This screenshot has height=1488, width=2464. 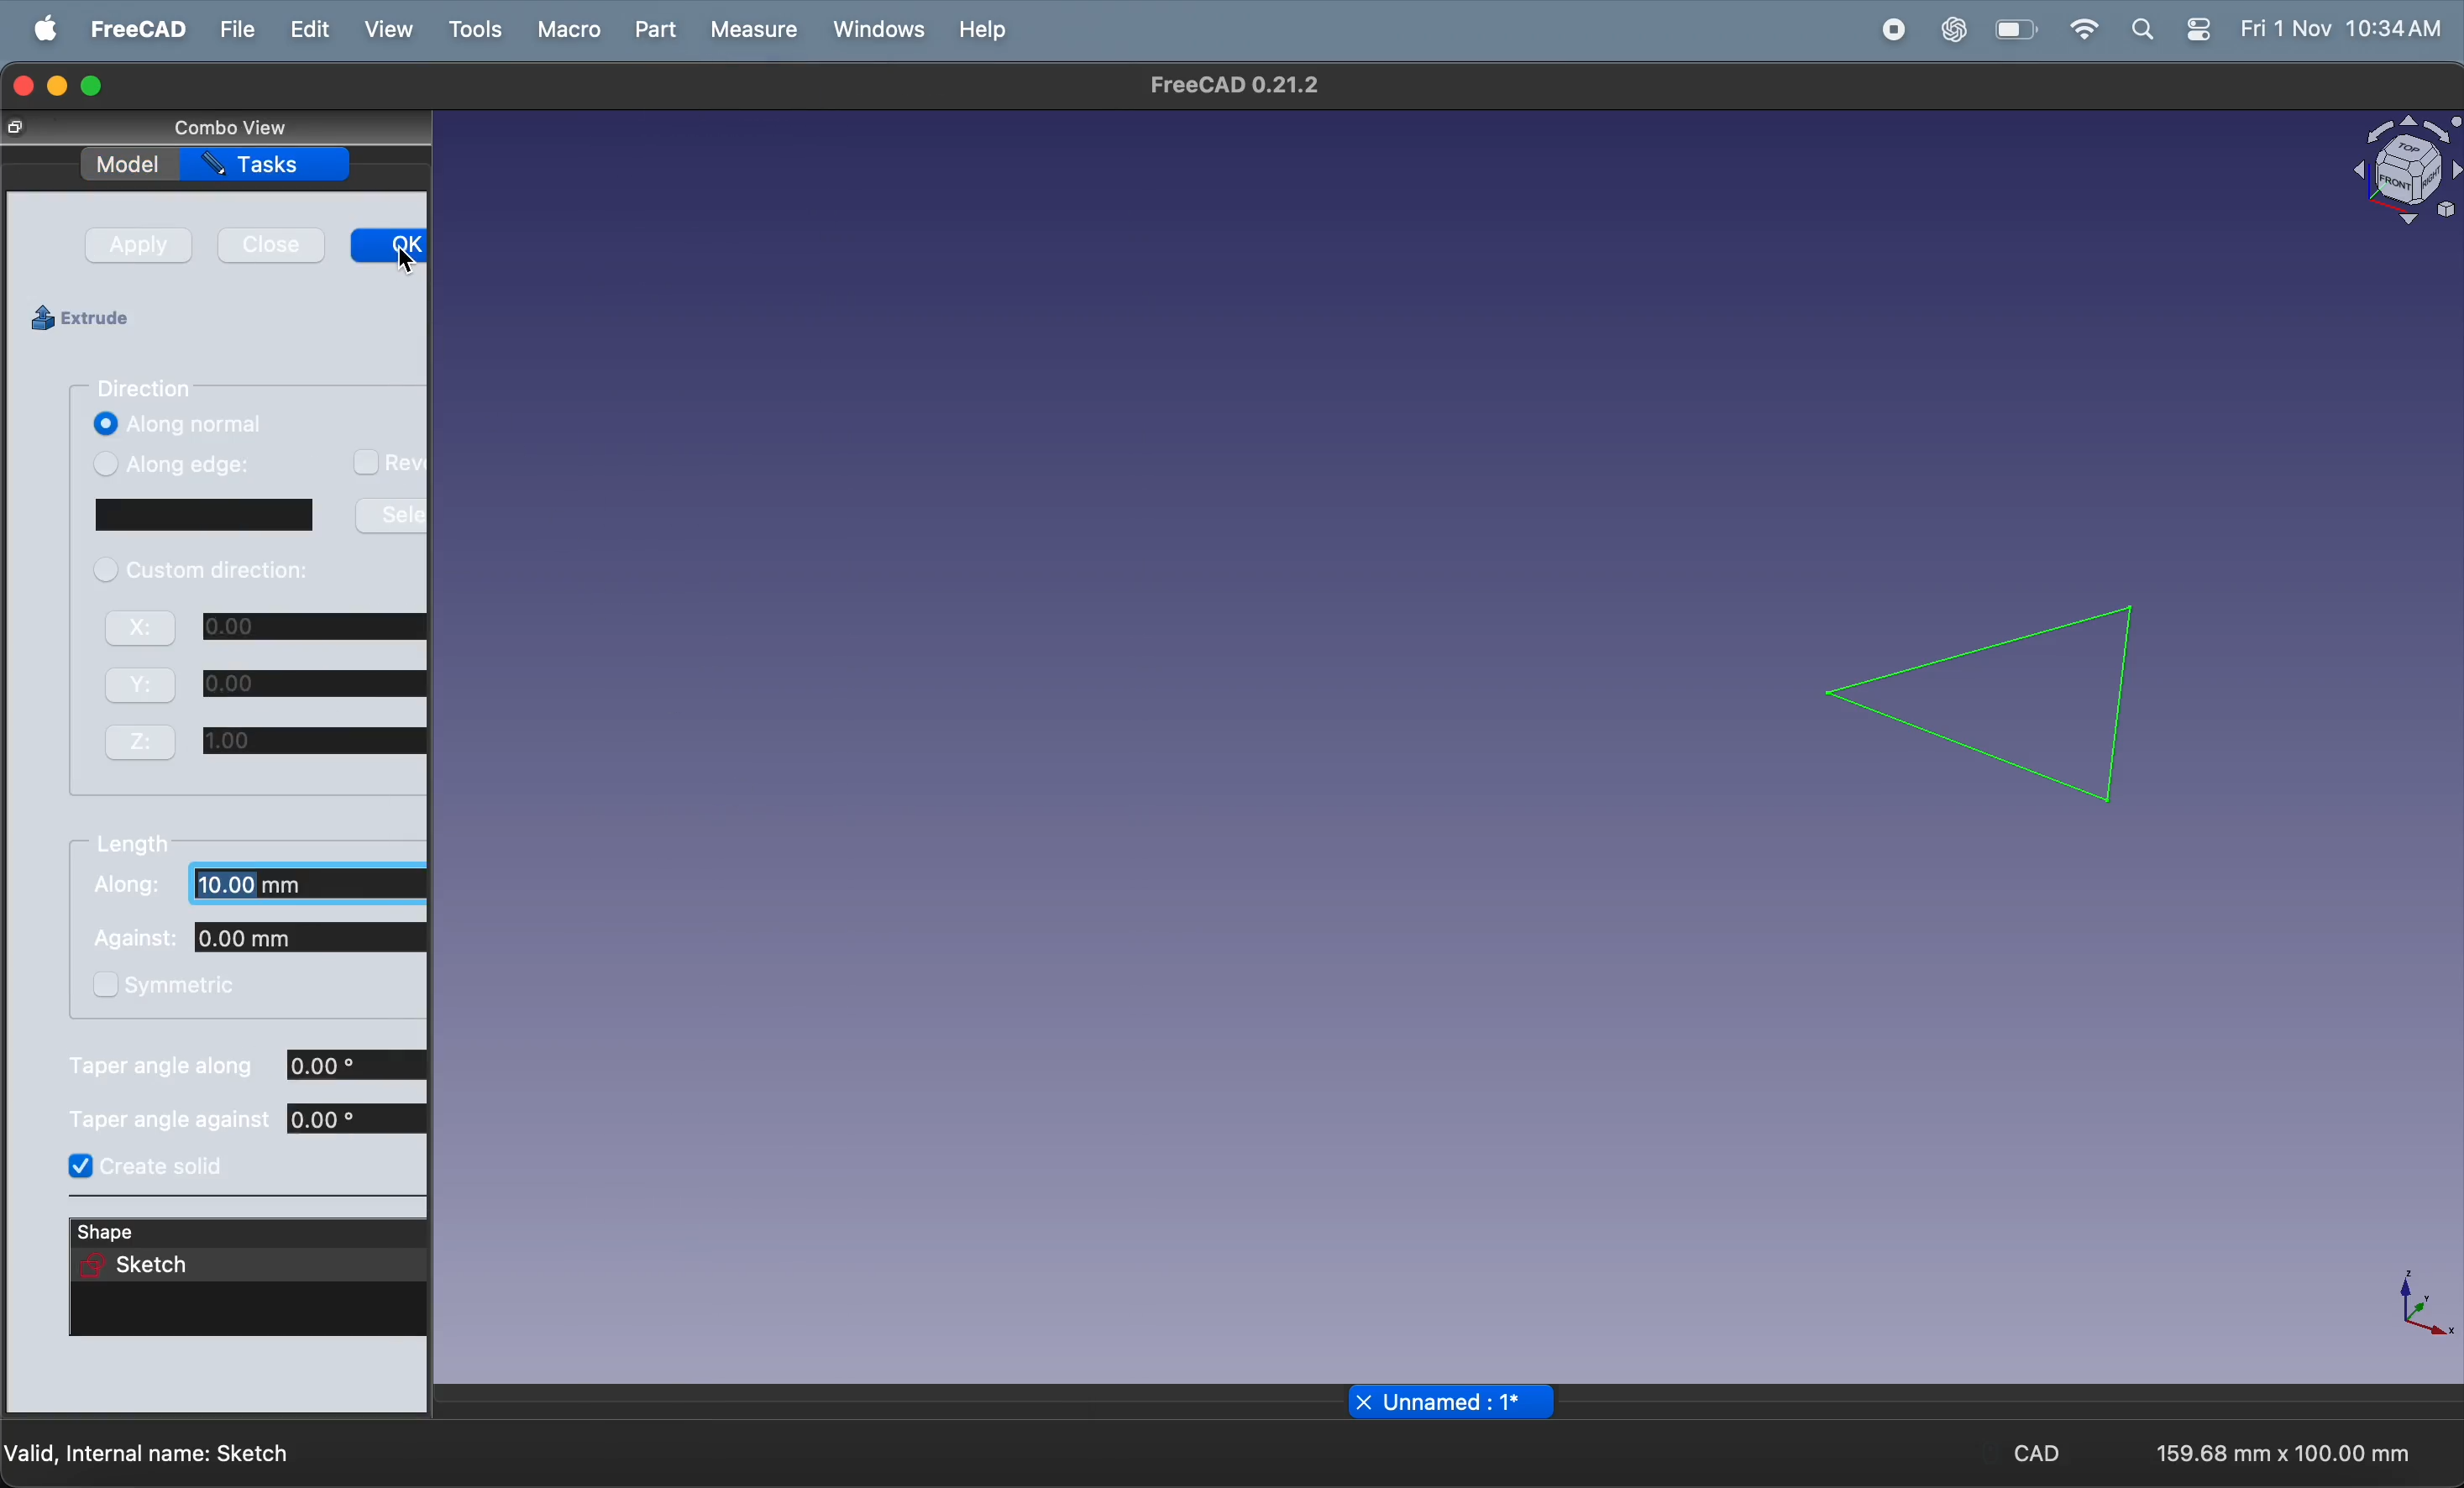 I want to click on file, so click(x=235, y=28).